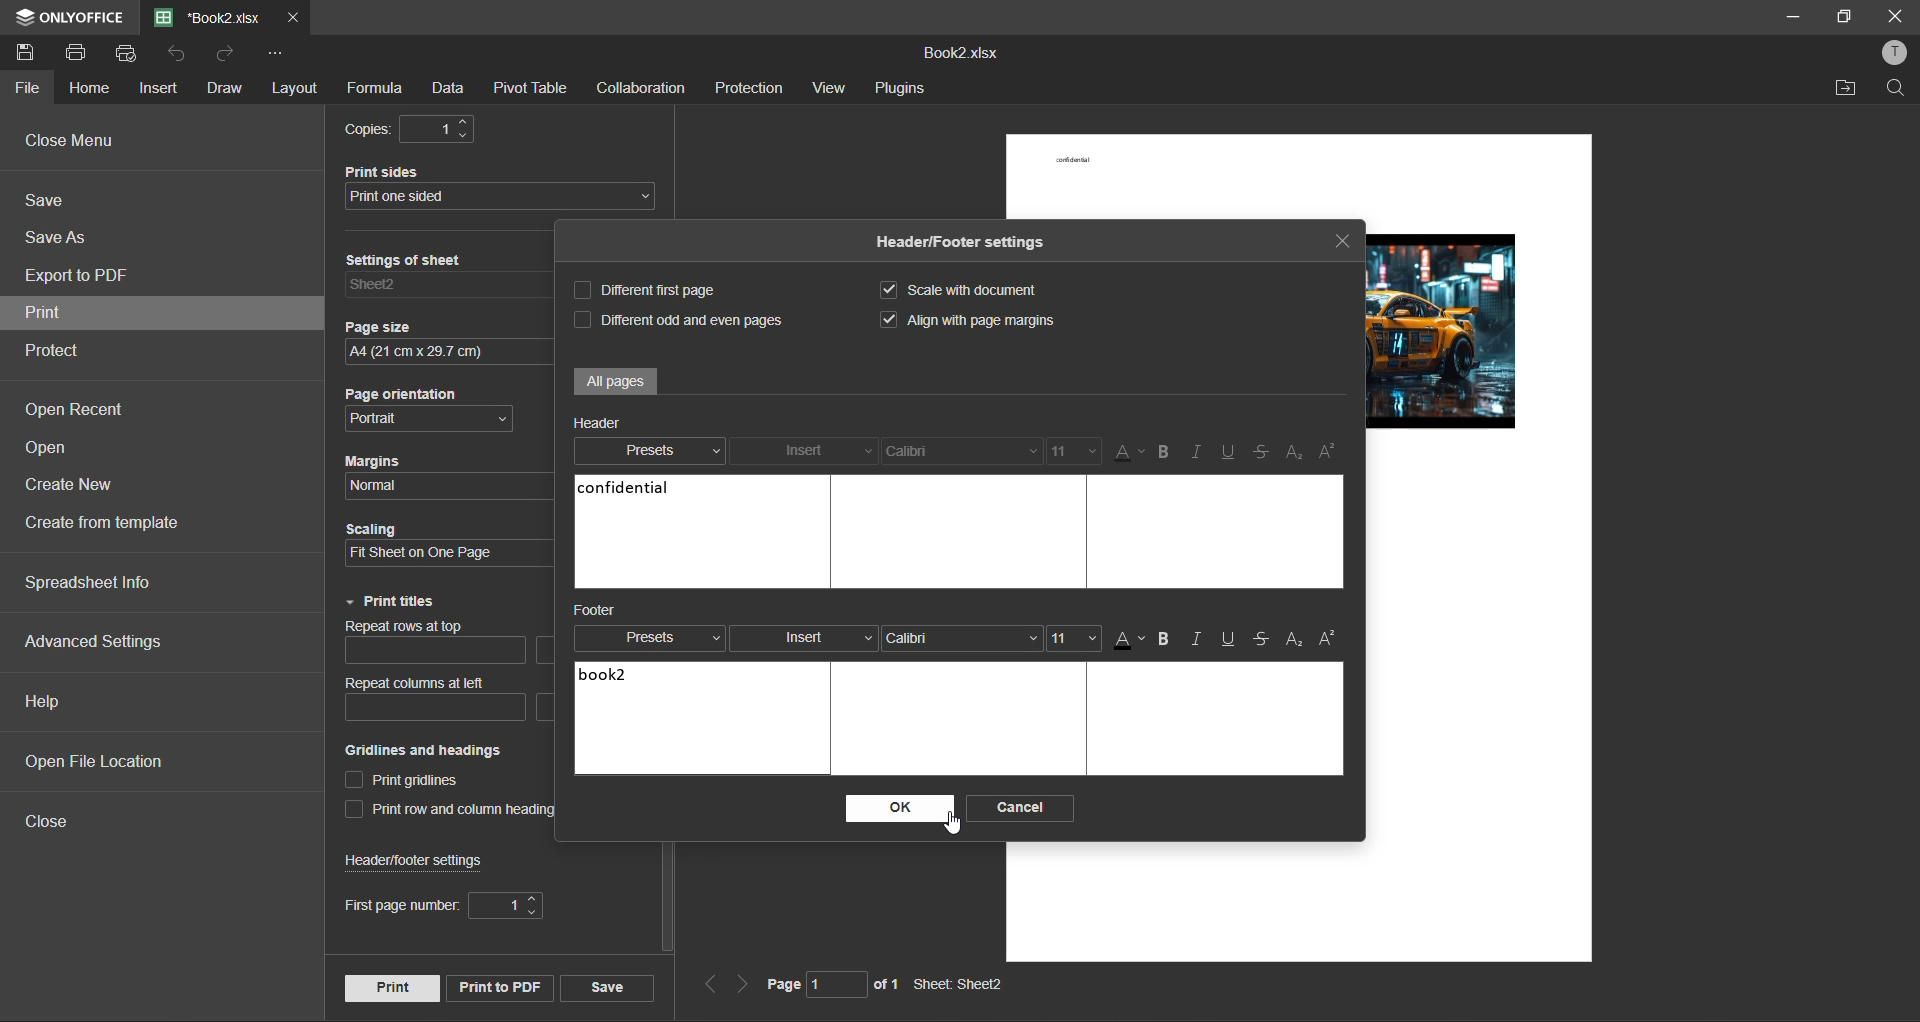  Describe the element at coordinates (114, 523) in the screenshot. I see `create from template` at that location.